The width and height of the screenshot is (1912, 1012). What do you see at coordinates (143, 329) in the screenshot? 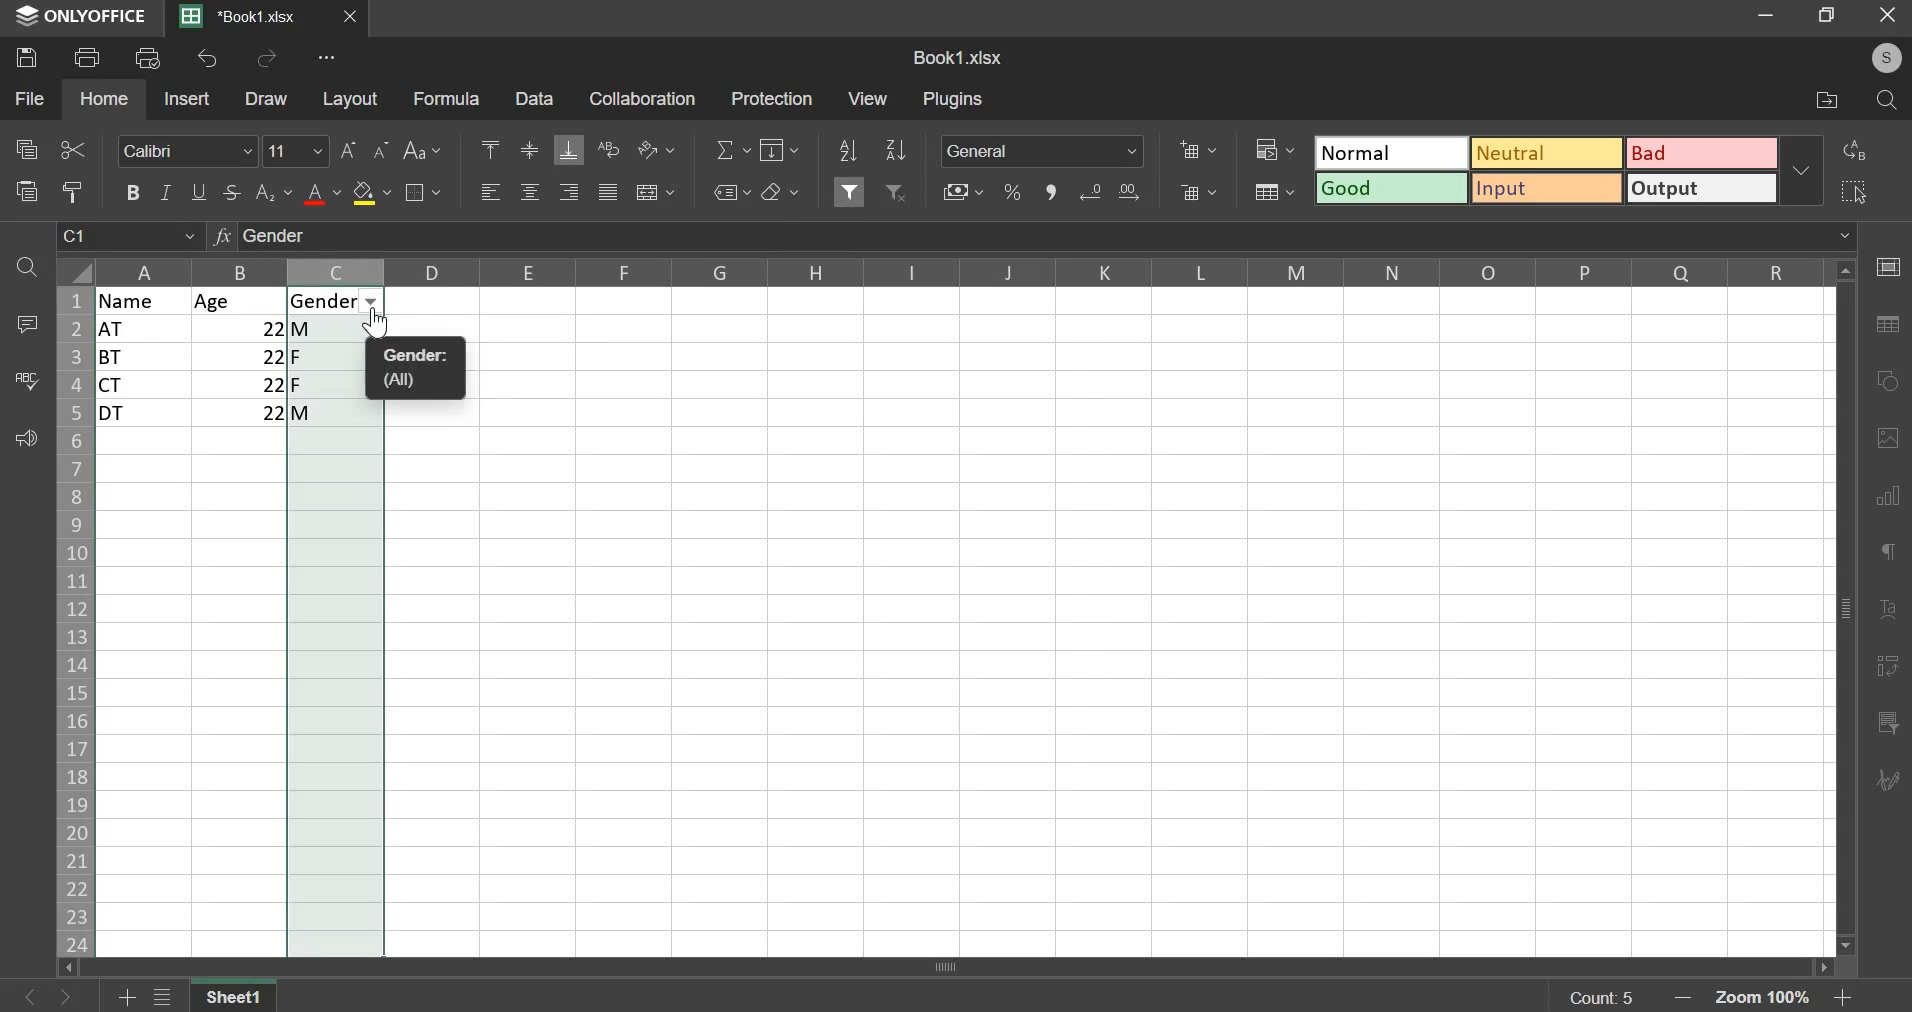
I see `at` at bounding box center [143, 329].